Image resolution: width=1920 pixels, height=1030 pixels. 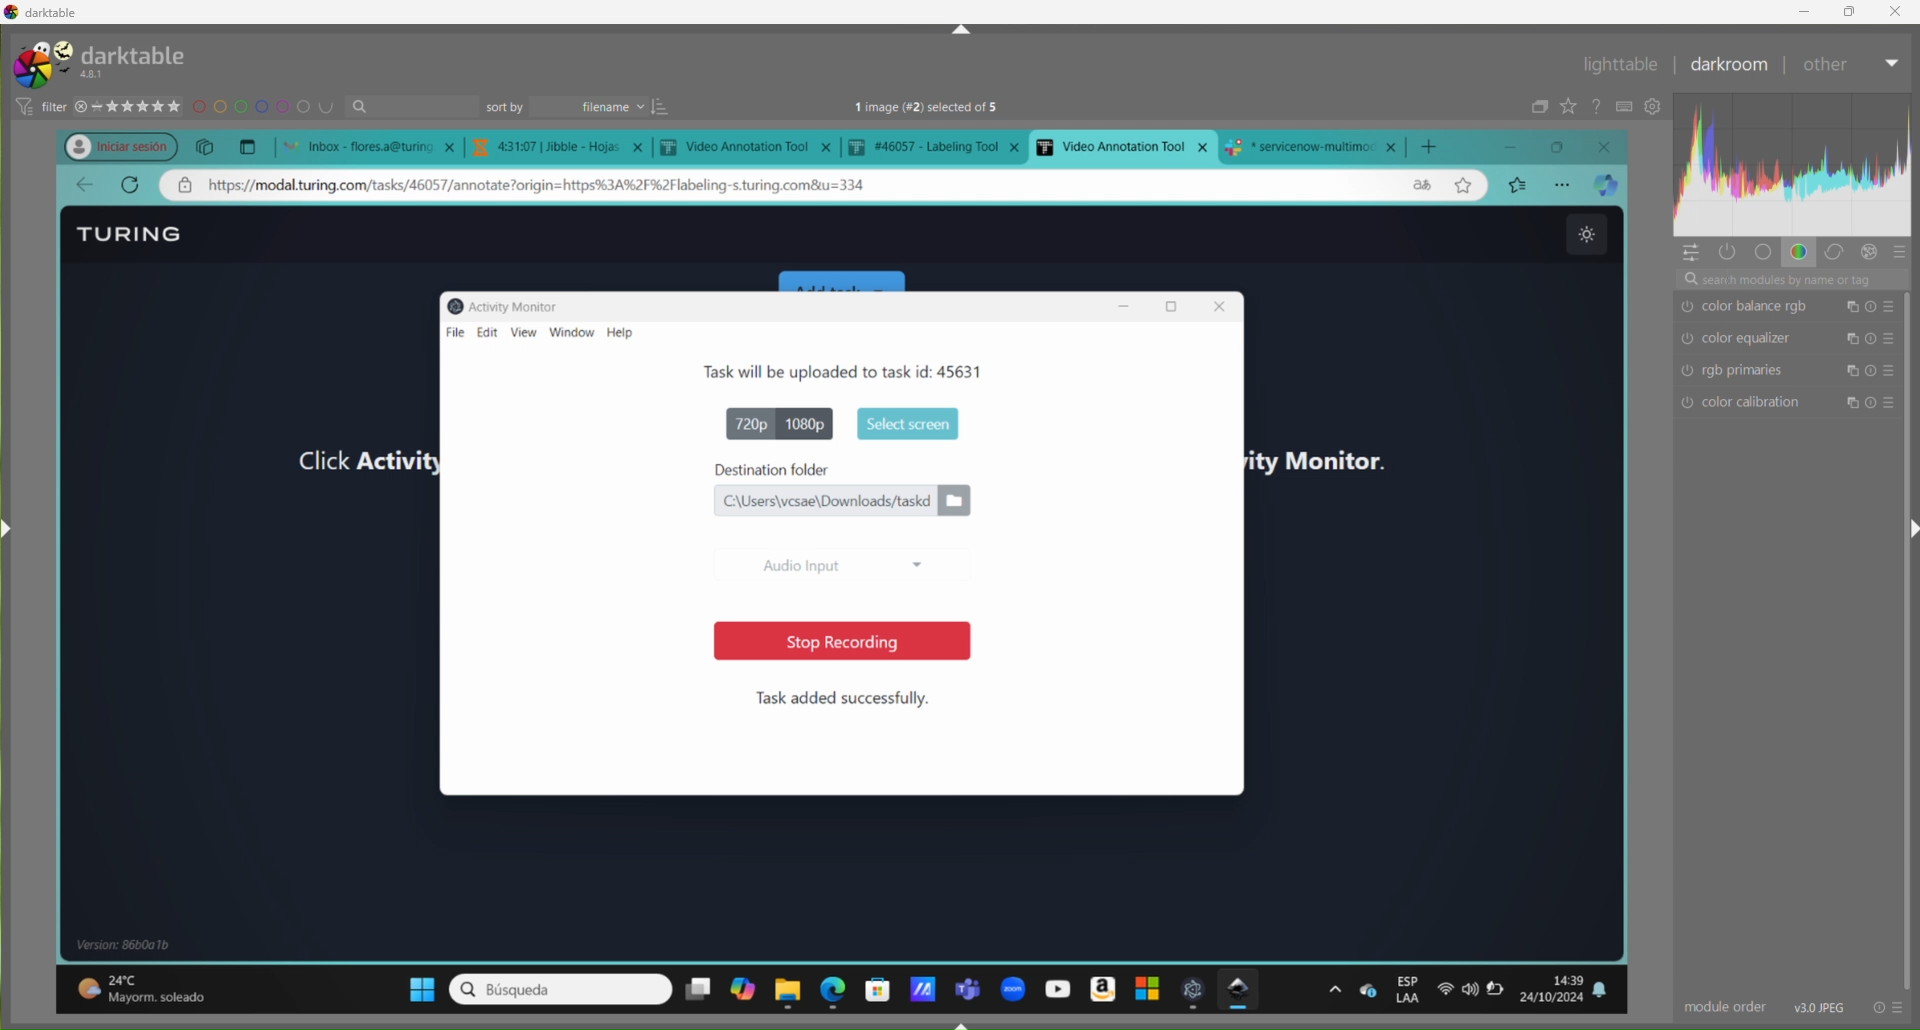 I want to click on wifi, so click(x=1442, y=994).